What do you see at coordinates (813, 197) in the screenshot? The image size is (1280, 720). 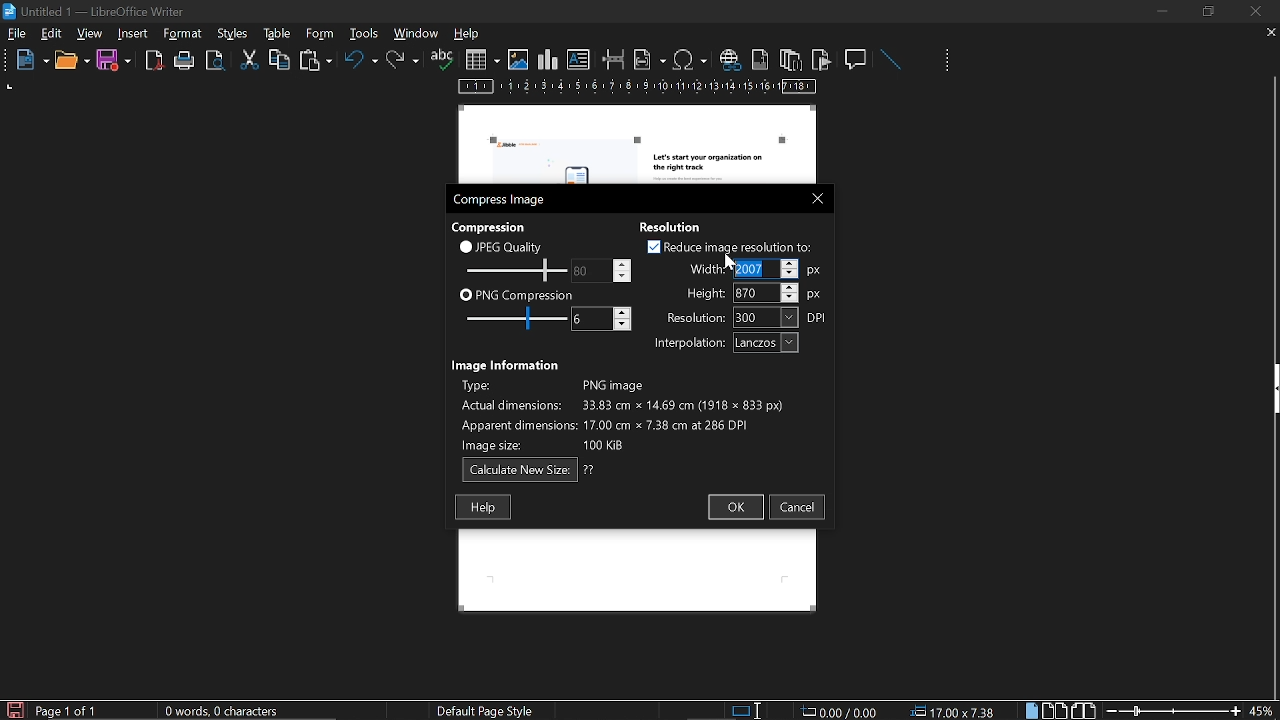 I see `close` at bounding box center [813, 197].